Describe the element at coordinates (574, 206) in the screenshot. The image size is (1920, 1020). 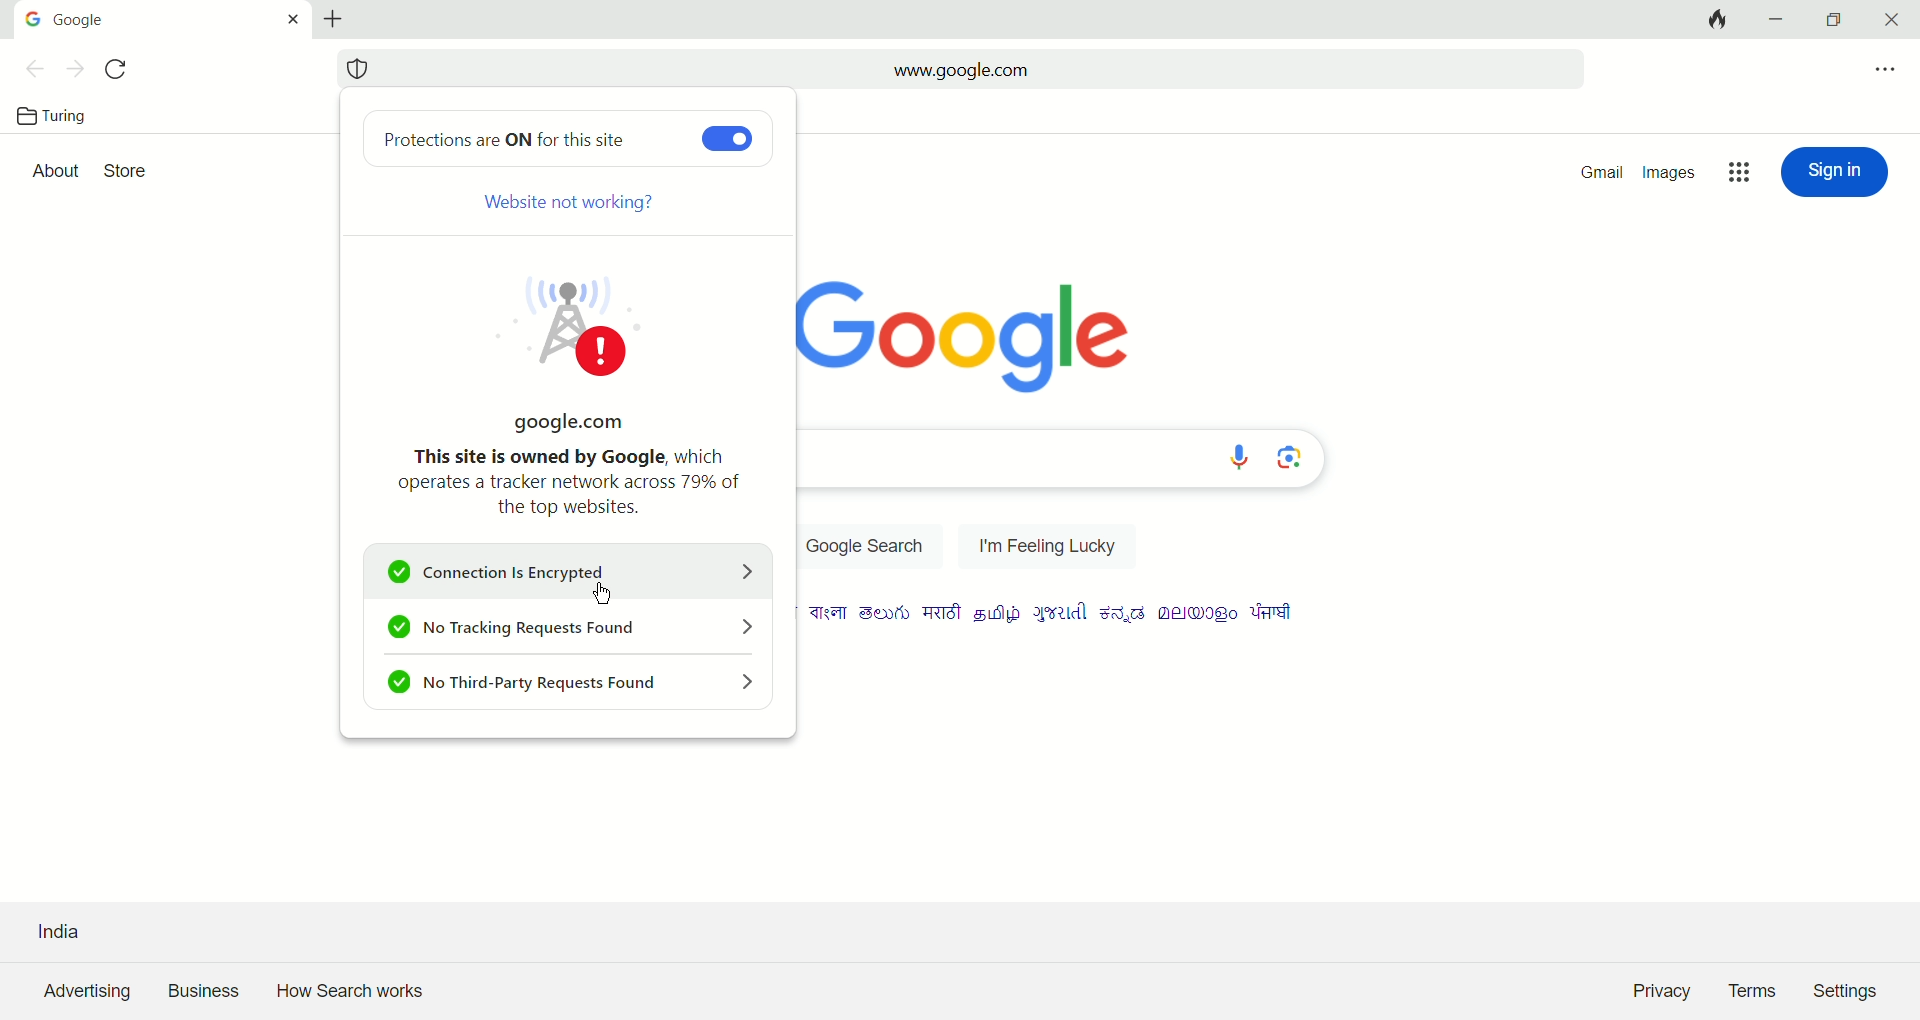
I see `Website not working?` at that location.